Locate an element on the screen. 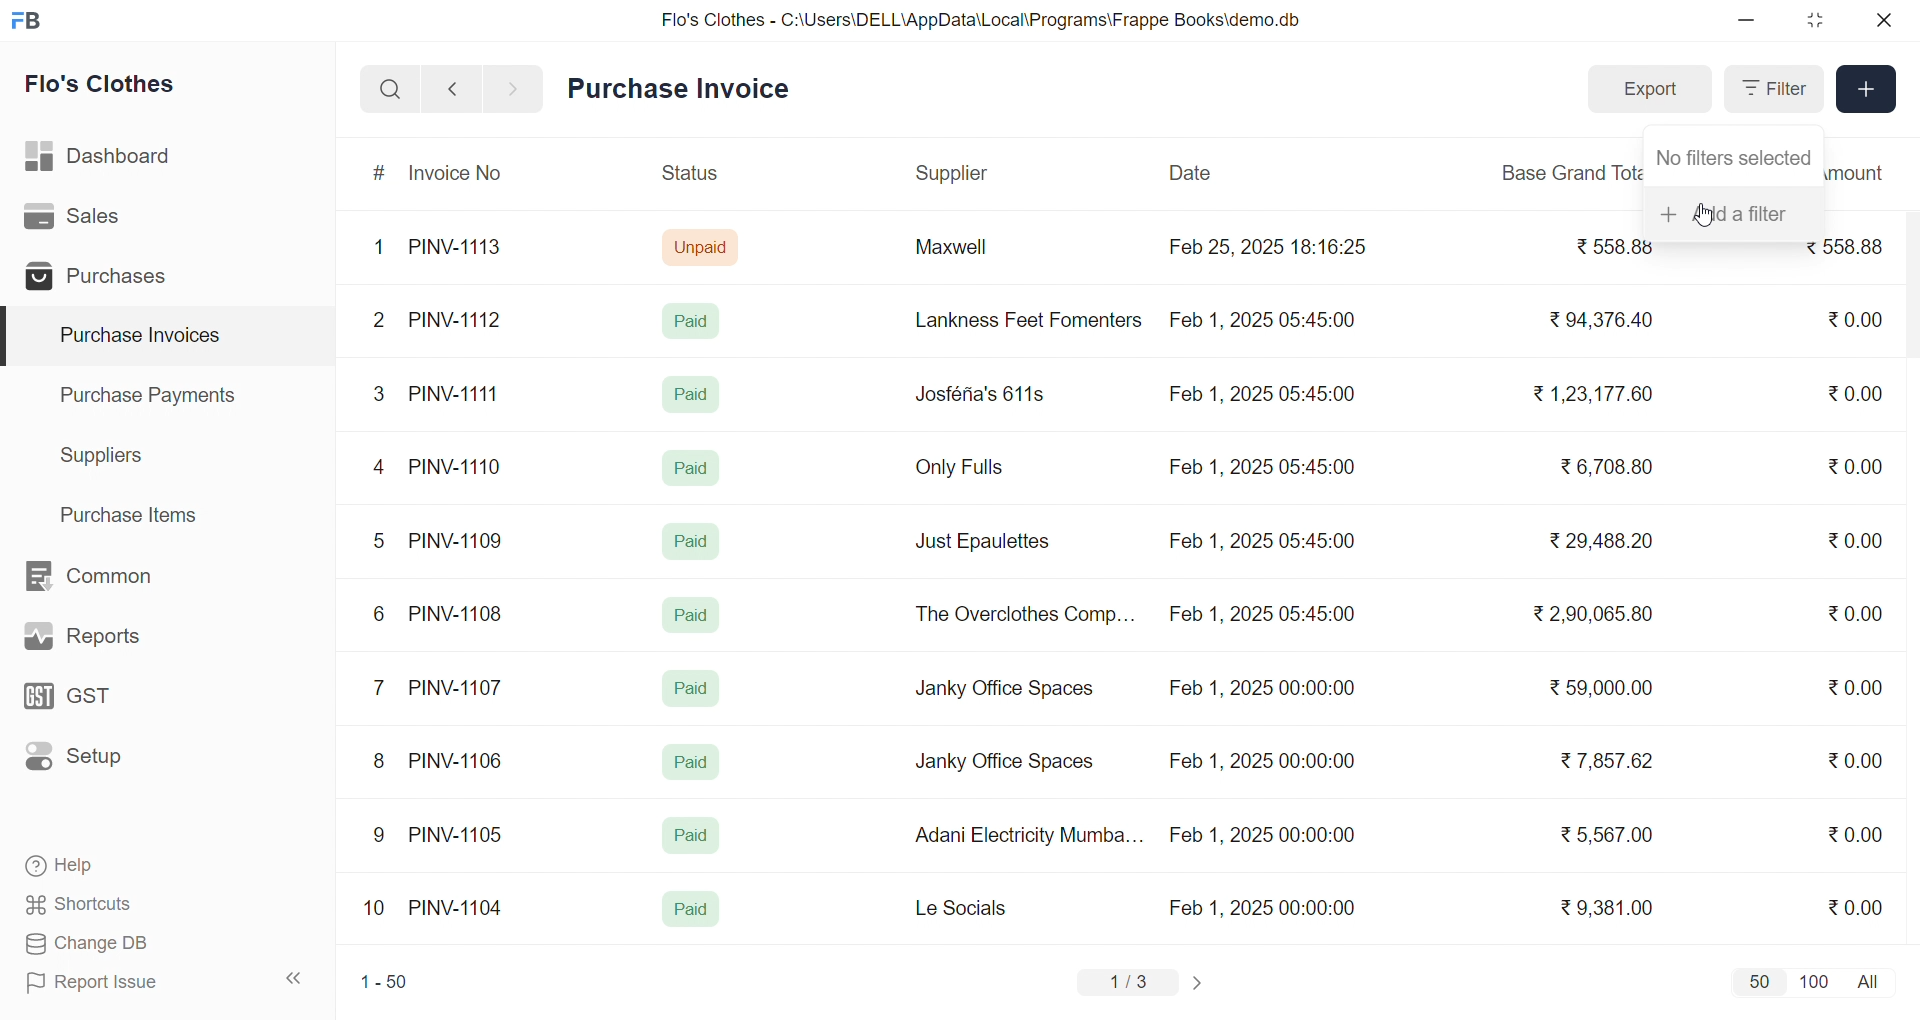 This screenshot has width=1920, height=1020. 50 is located at coordinates (1758, 981).